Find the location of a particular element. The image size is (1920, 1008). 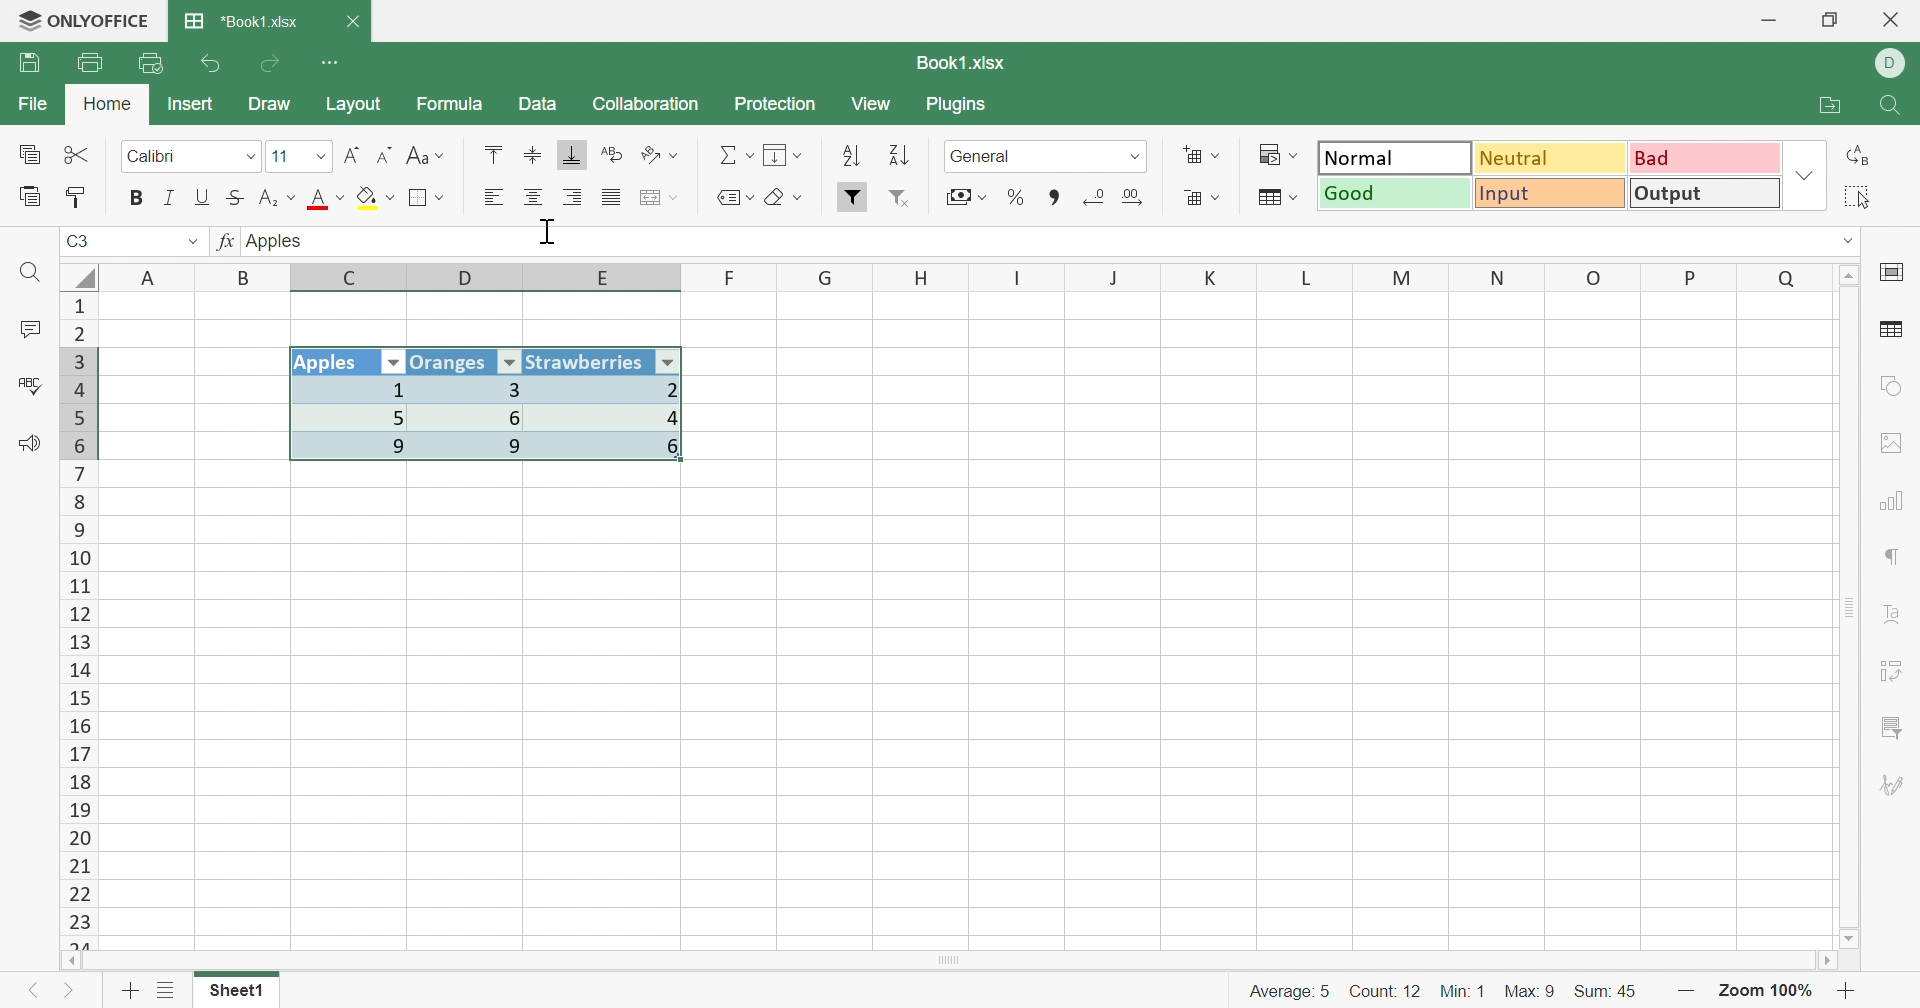

Insert is located at coordinates (191, 103).